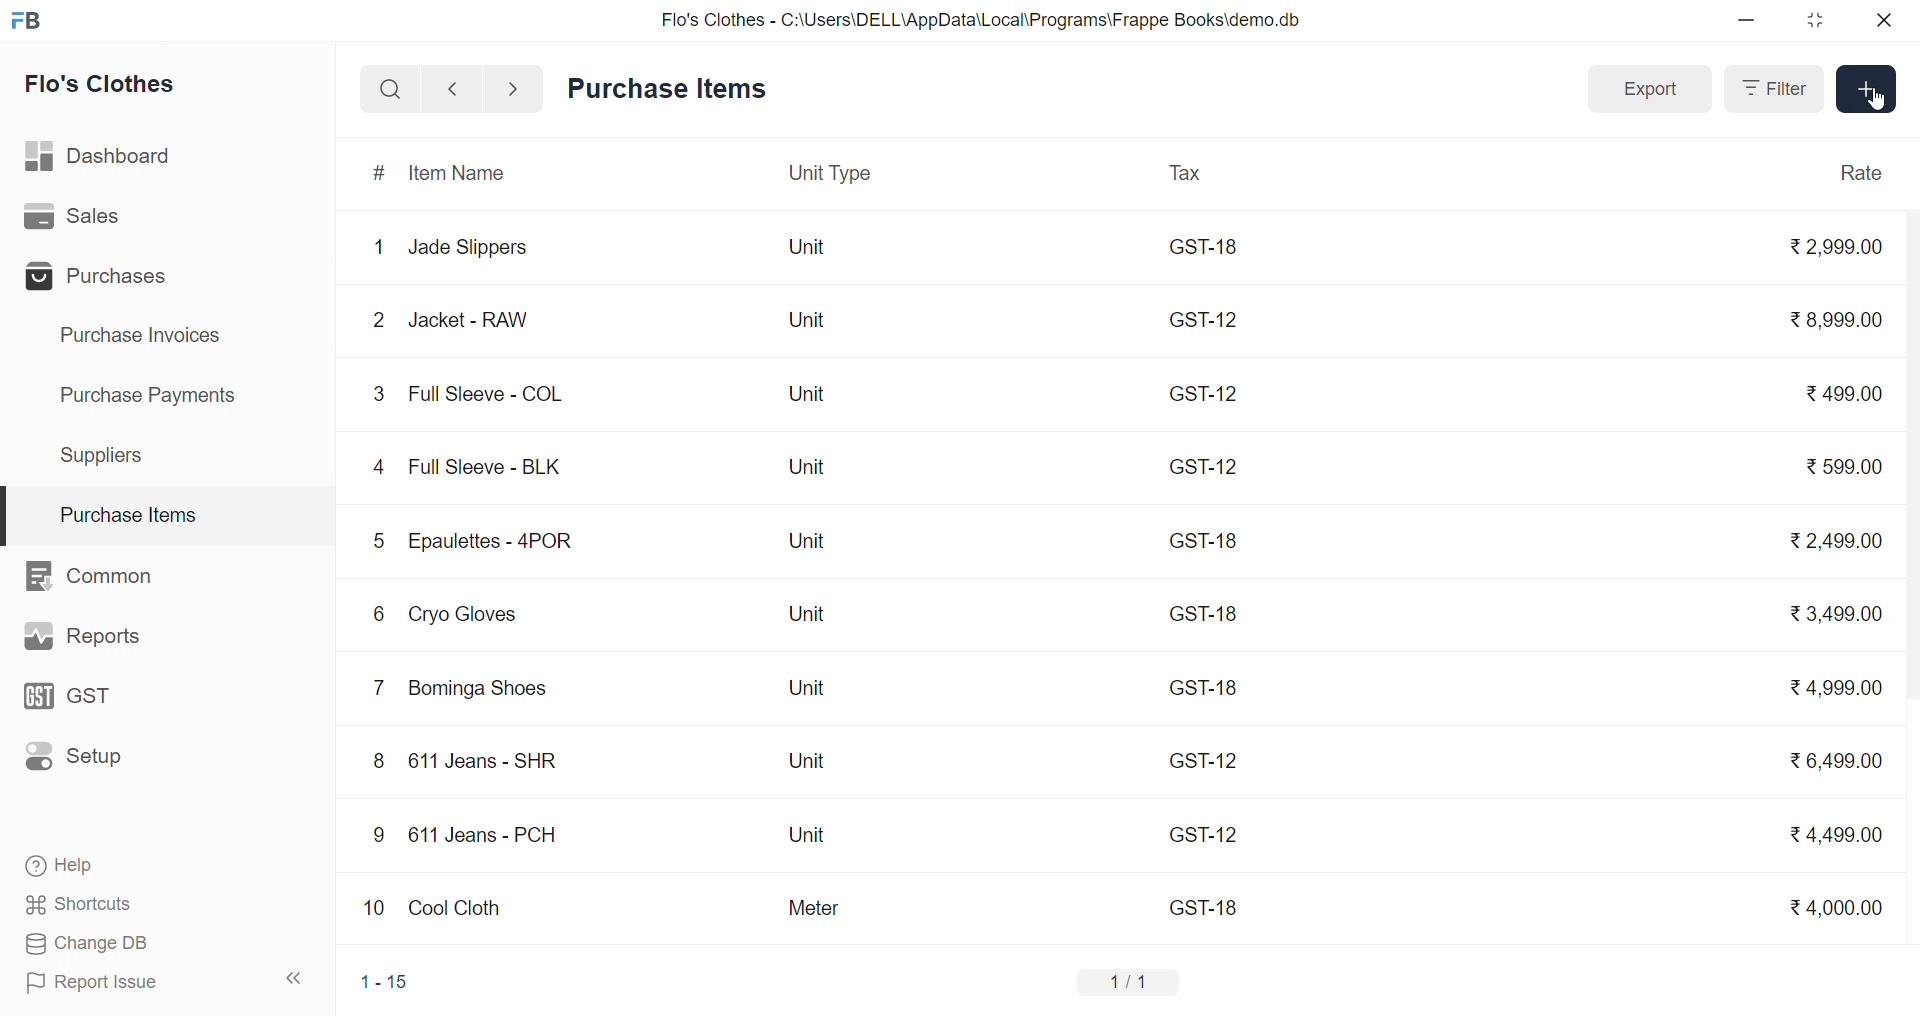 Image resolution: width=1920 pixels, height=1016 pixels. Describe the element at coordinates (1877, 20) in the screenshot. I see `close` at that location.